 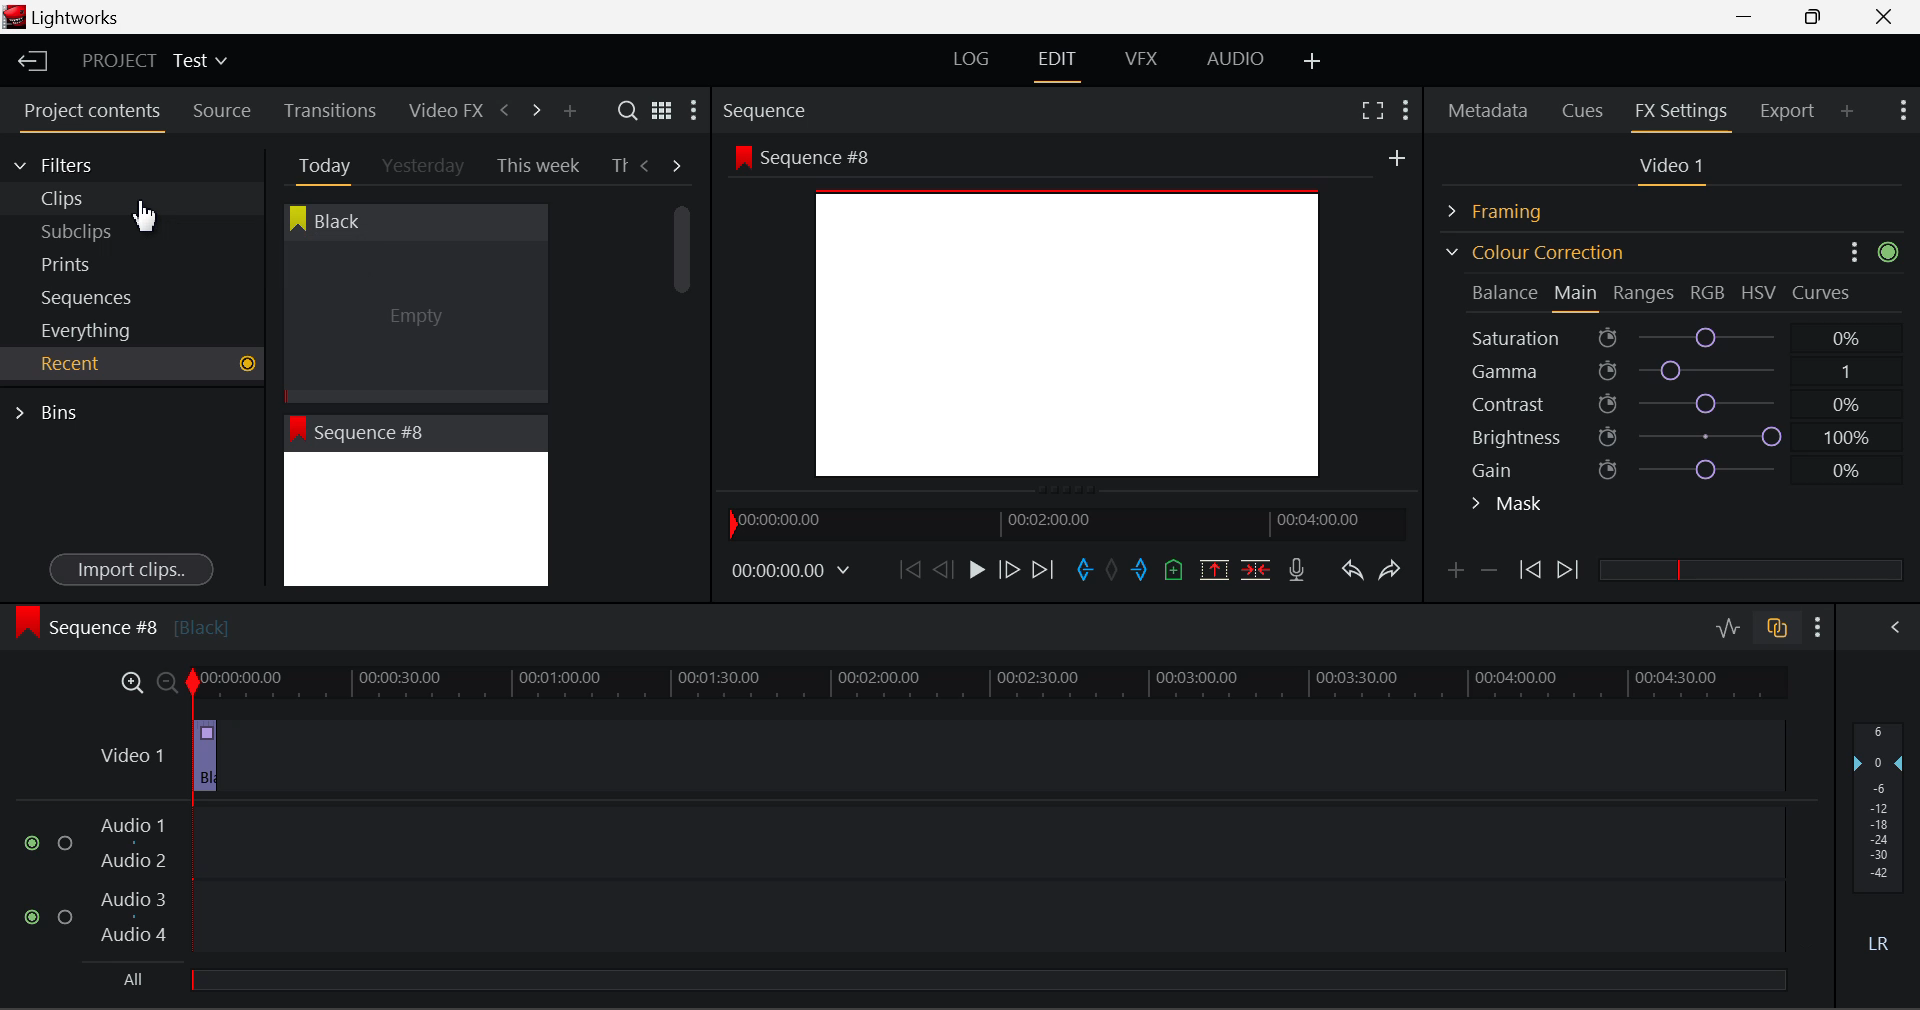 I want to click on Cursor on Clips, so click(x=142, y=198).